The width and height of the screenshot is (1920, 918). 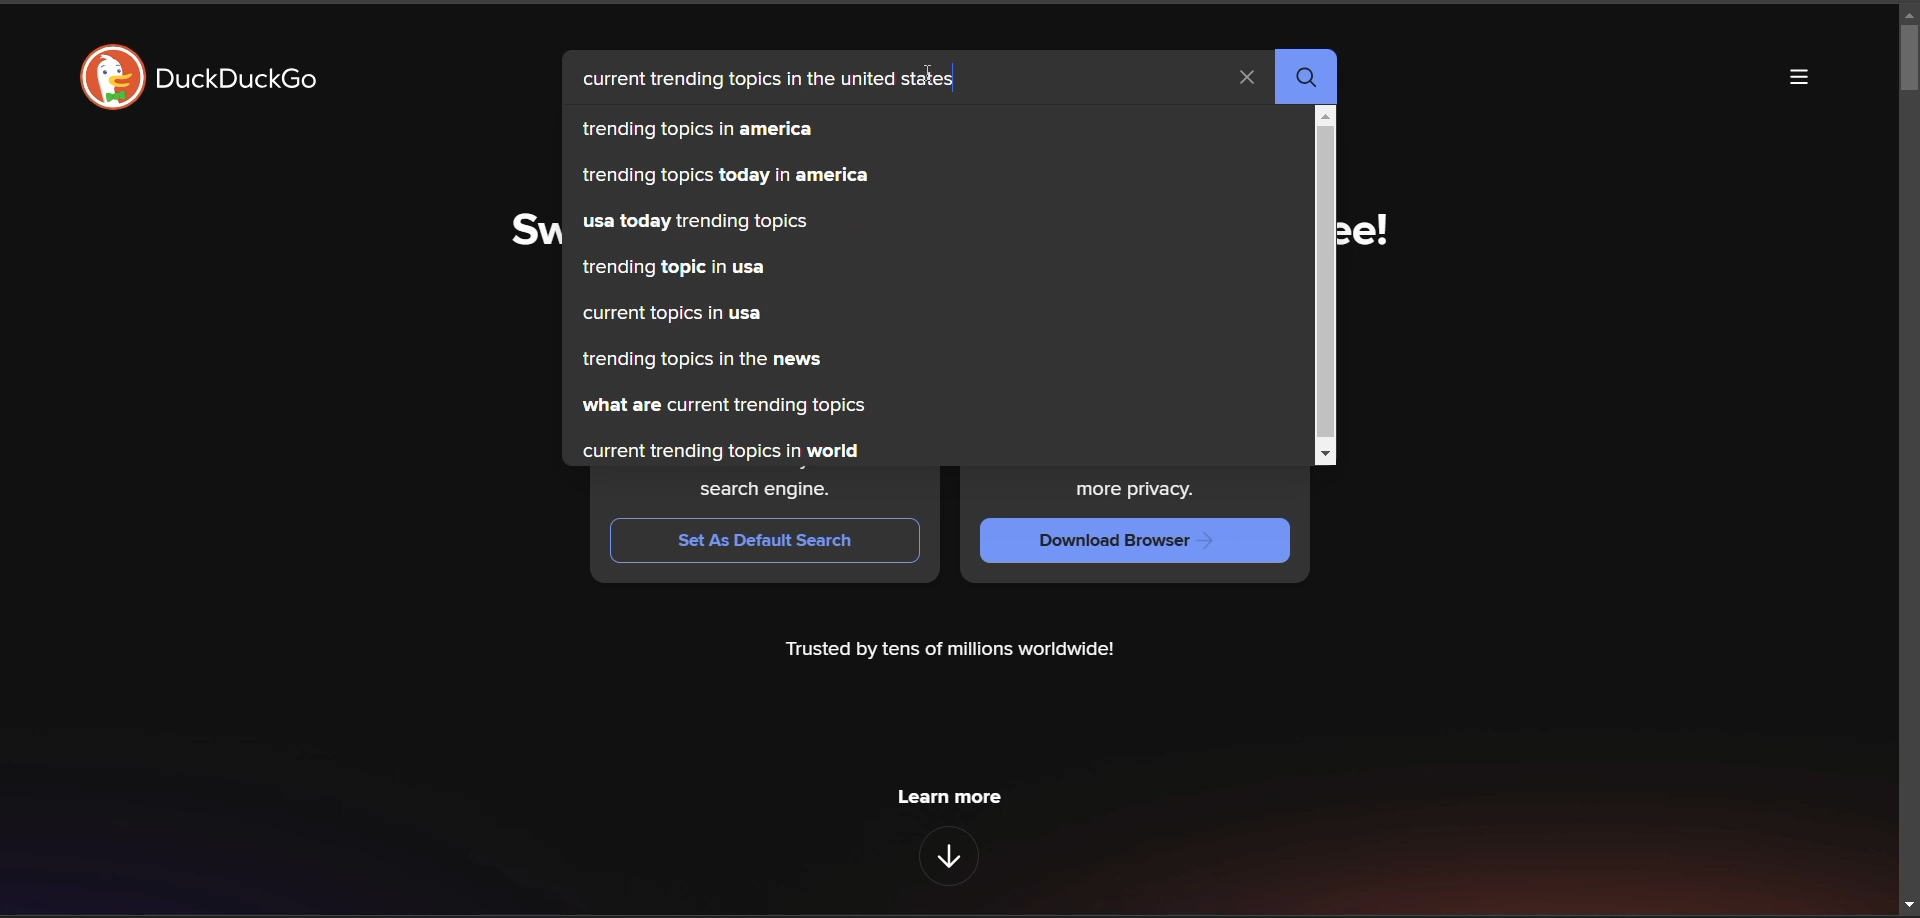 What do you see at coordinates (1137, 491) in the screenshot?
I see `more privacy.` at bounding box center [1137, 491].